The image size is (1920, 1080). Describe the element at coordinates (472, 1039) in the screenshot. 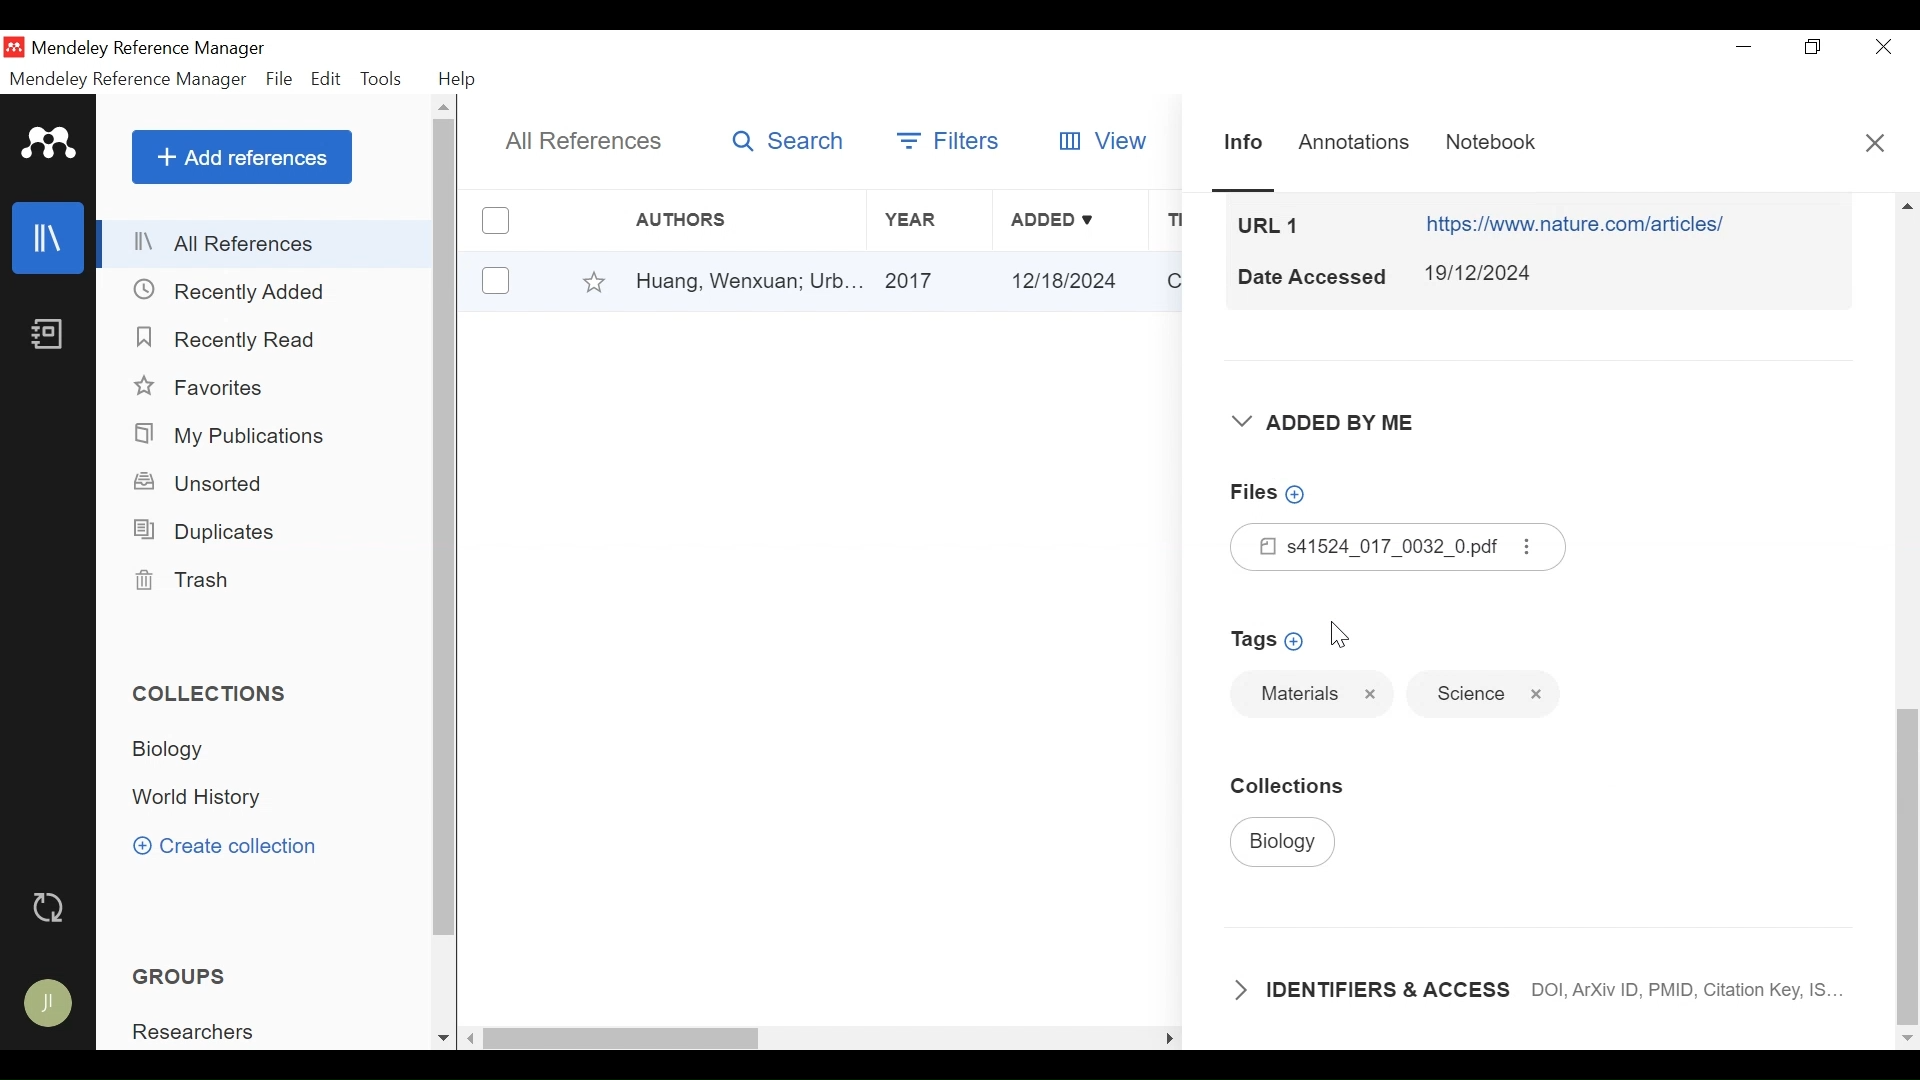

I see `Scroll Left` at that location.